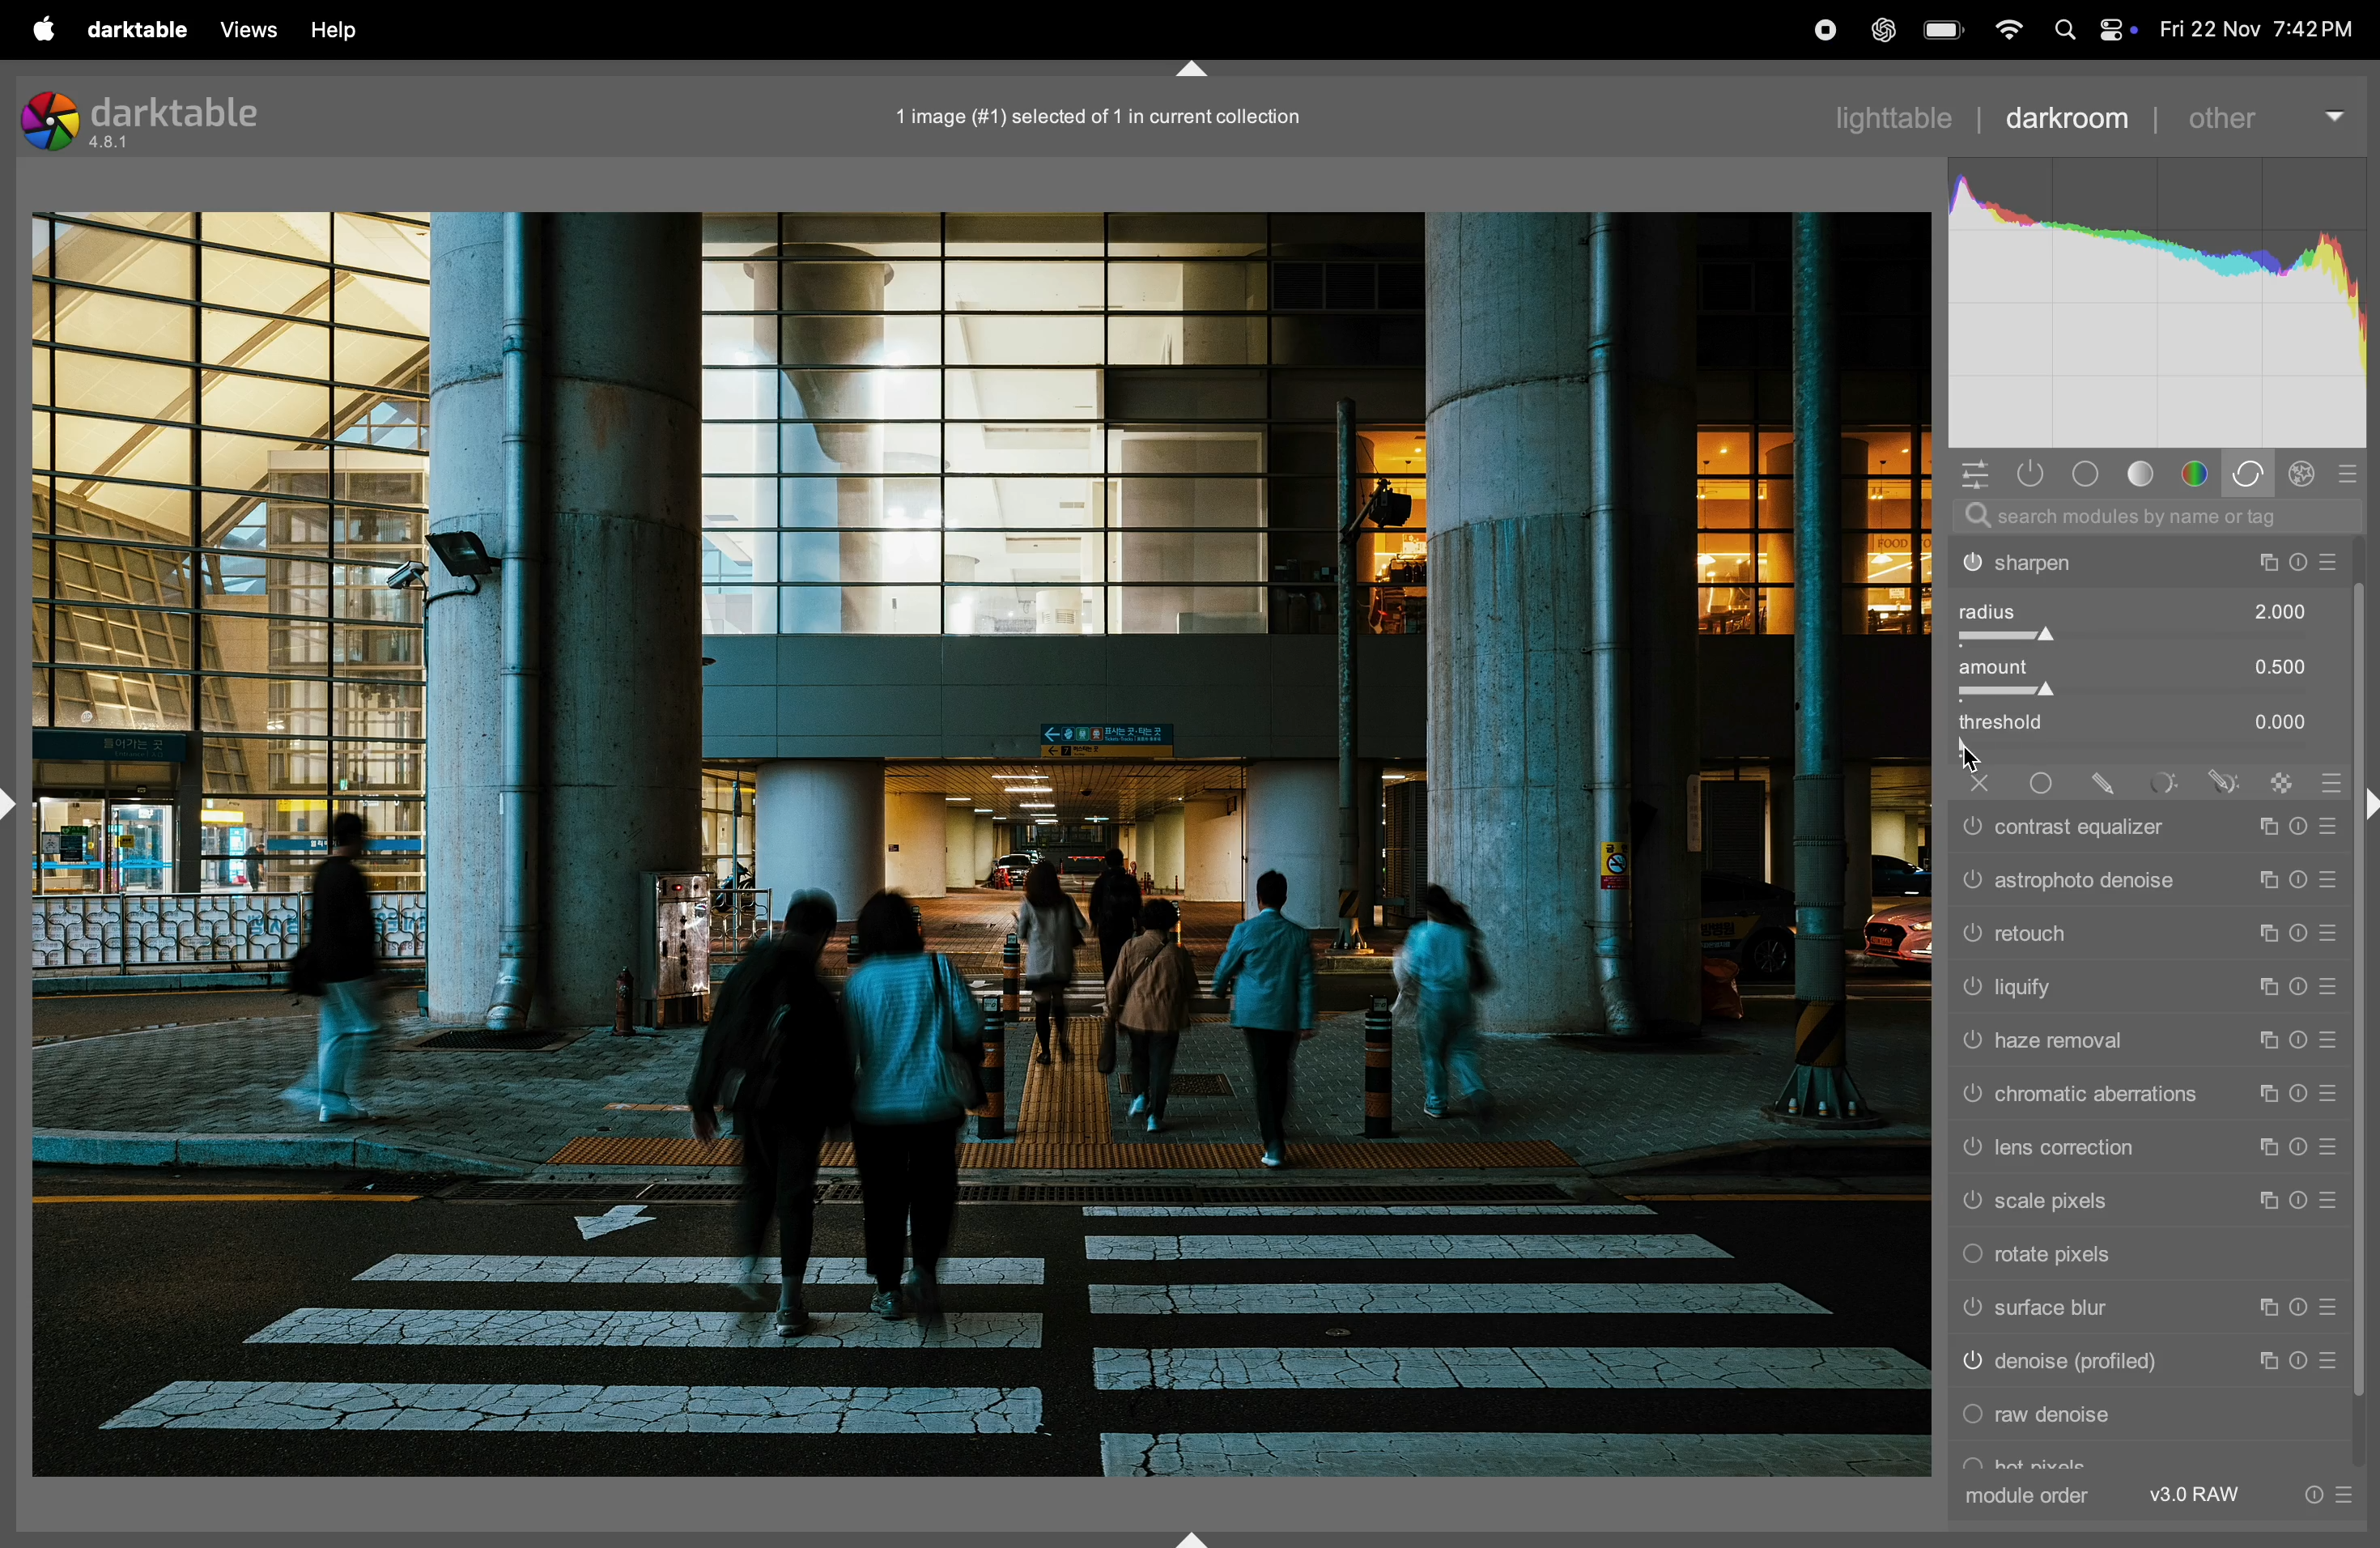  What do you see at coordinates (1195, 70) in the screenshot?
I see `shift+ctrl+t` at bounding box center [1195, 70].